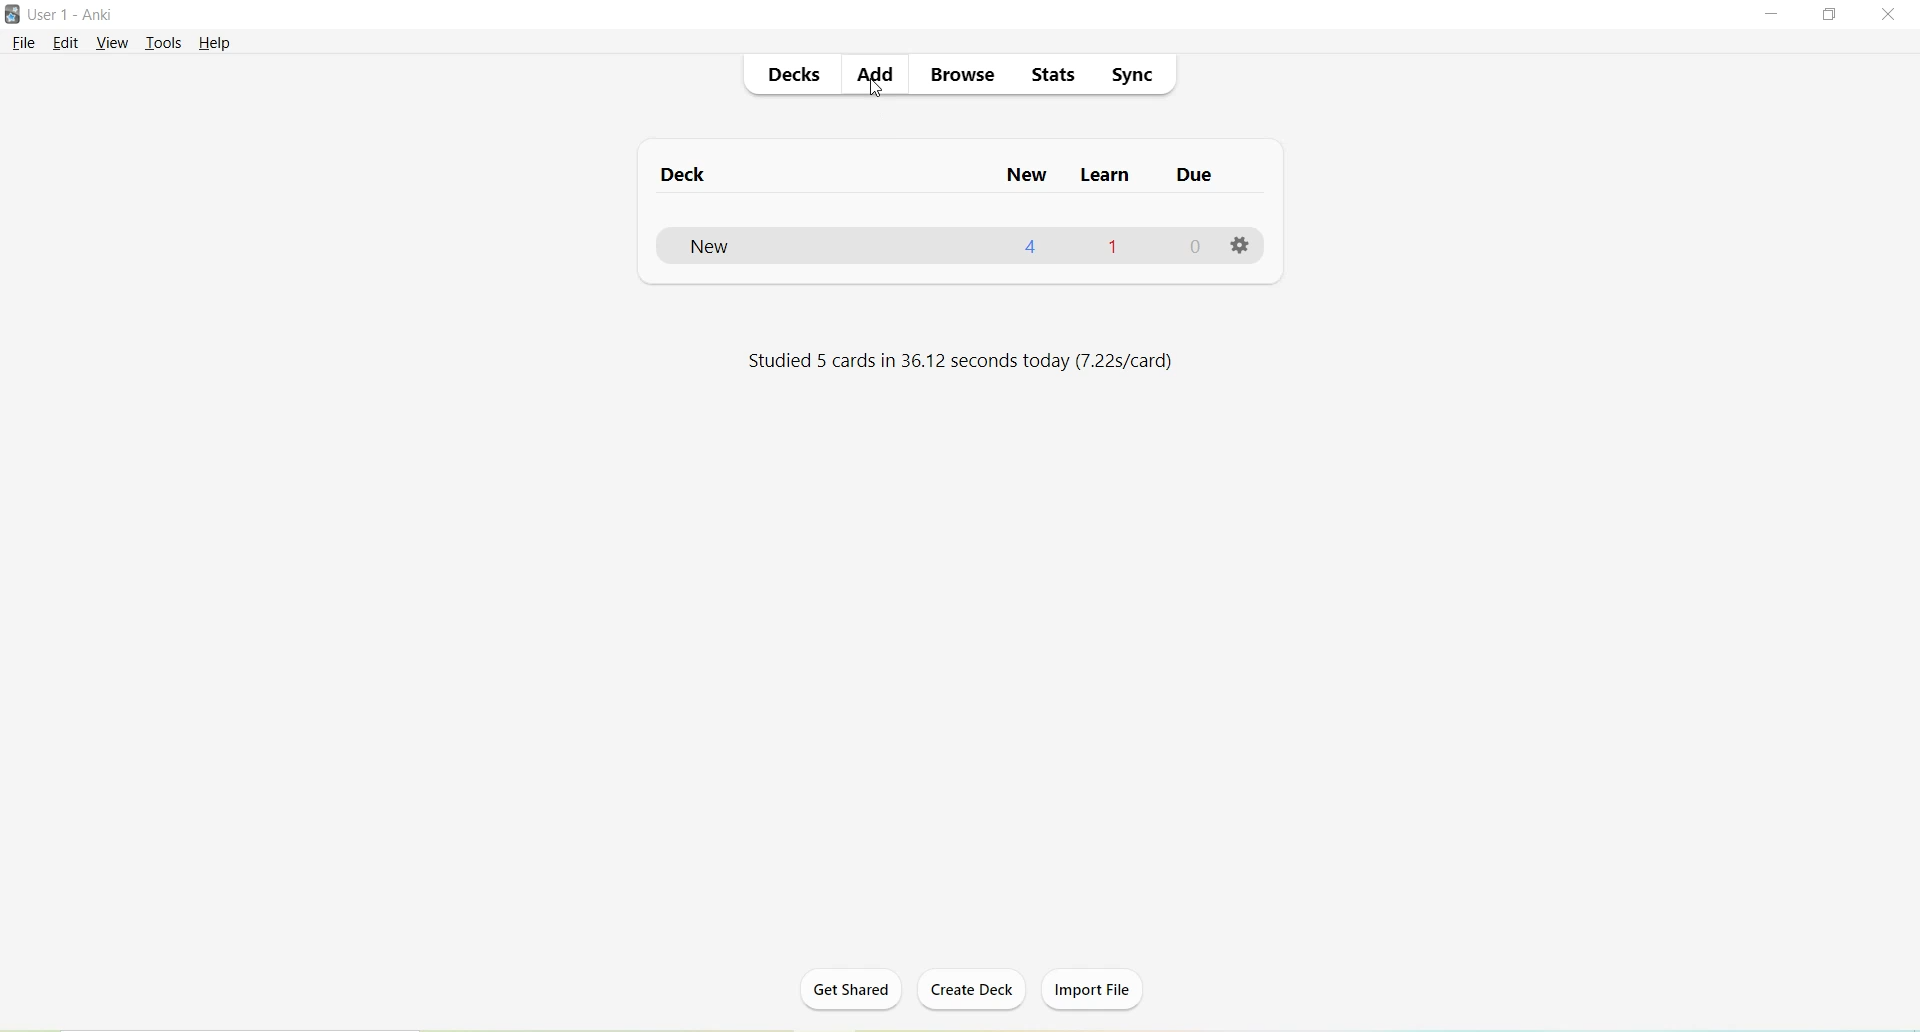 The width and height of the screenshot is (1920, 1032). Describe the element at coordinates (1830, 15) in the screenshot. I see `Maximize` at that location.